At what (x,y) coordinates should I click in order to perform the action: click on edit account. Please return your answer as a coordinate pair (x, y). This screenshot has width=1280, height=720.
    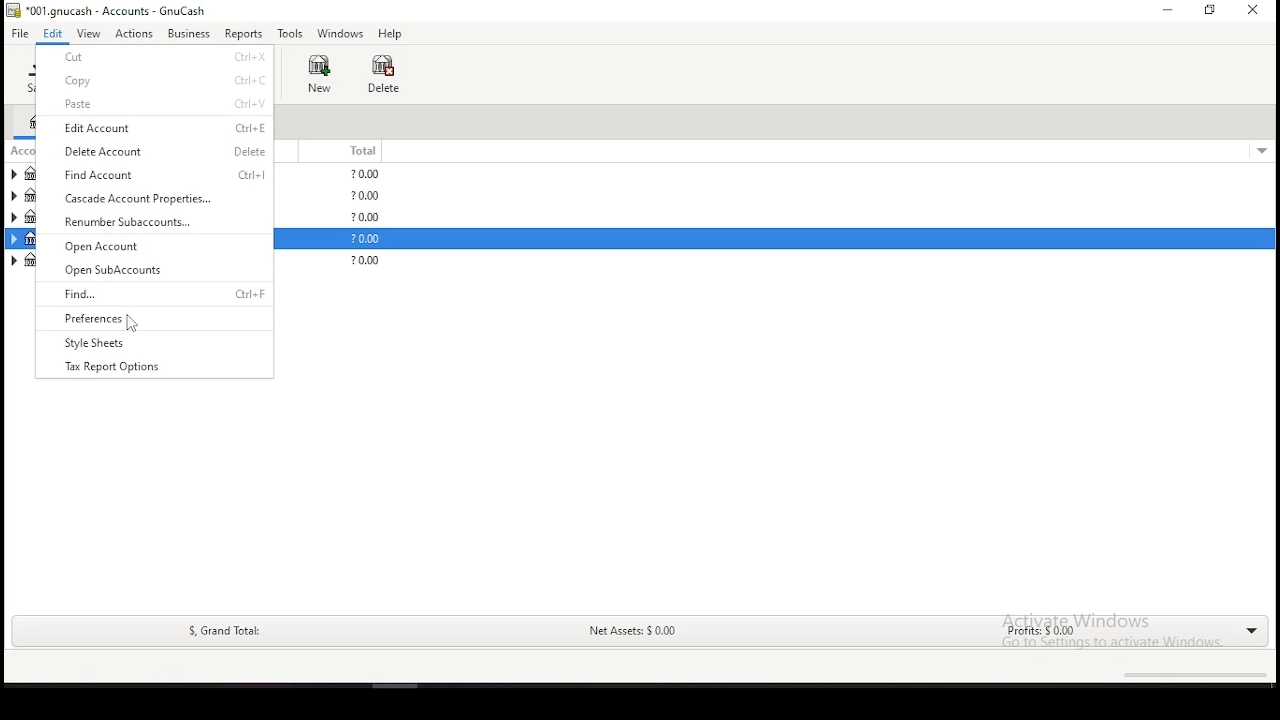
    Looking at the image, I should click on (163, 129).